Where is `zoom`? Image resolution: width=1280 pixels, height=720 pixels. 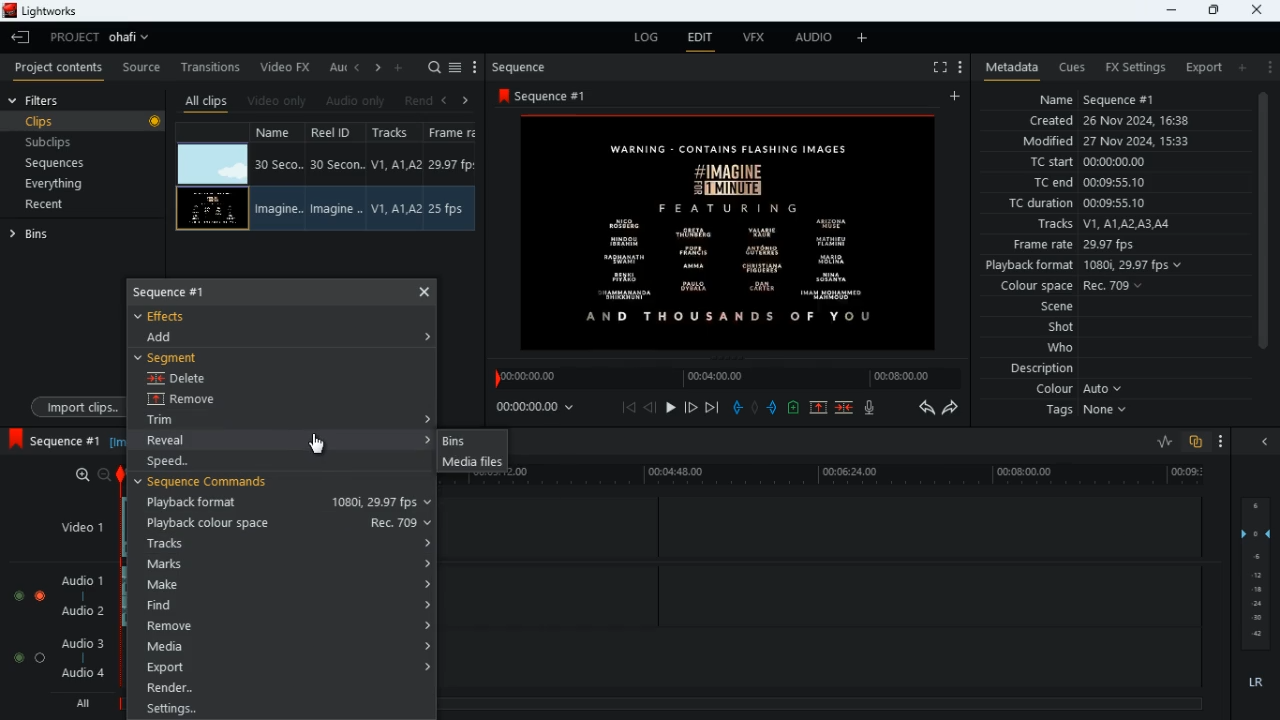
zoom is located at coordinates (92, 474).